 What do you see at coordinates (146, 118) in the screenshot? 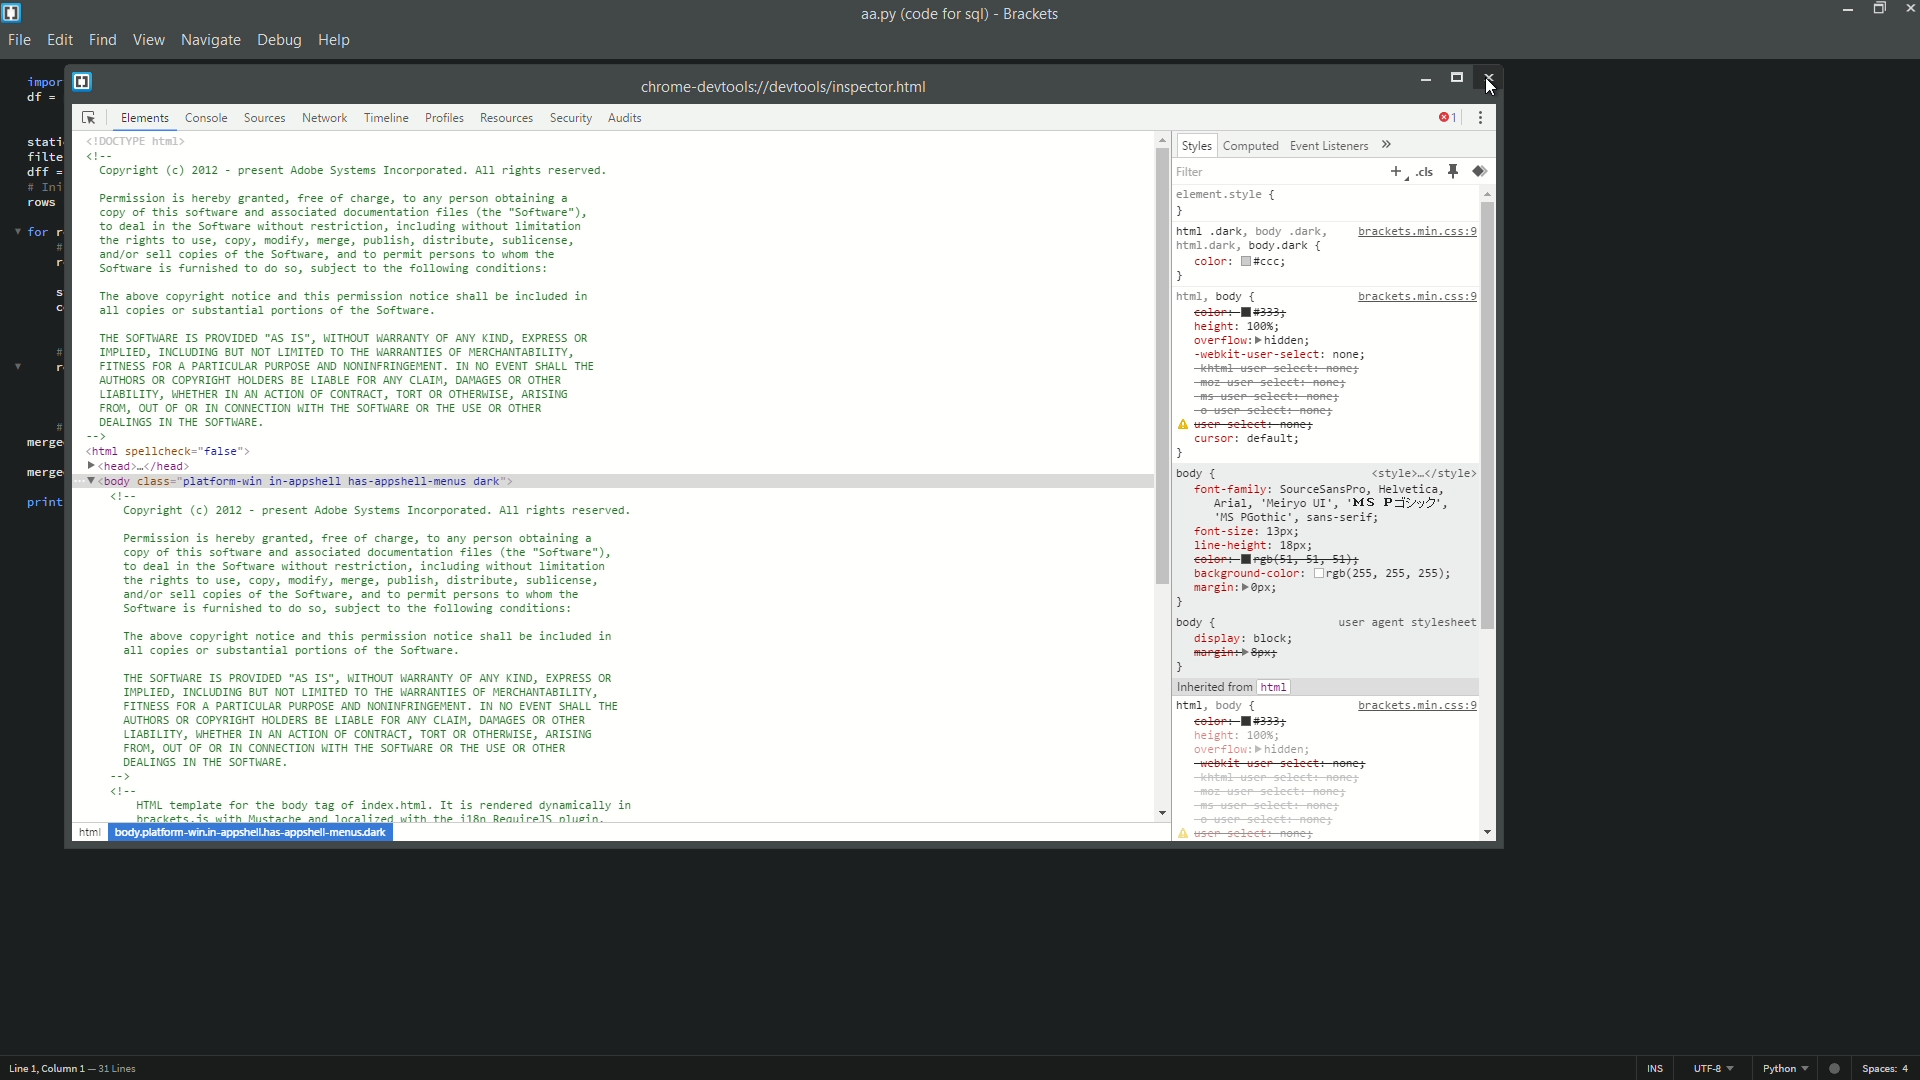
I see `elements` at bounding box center [146, 118].